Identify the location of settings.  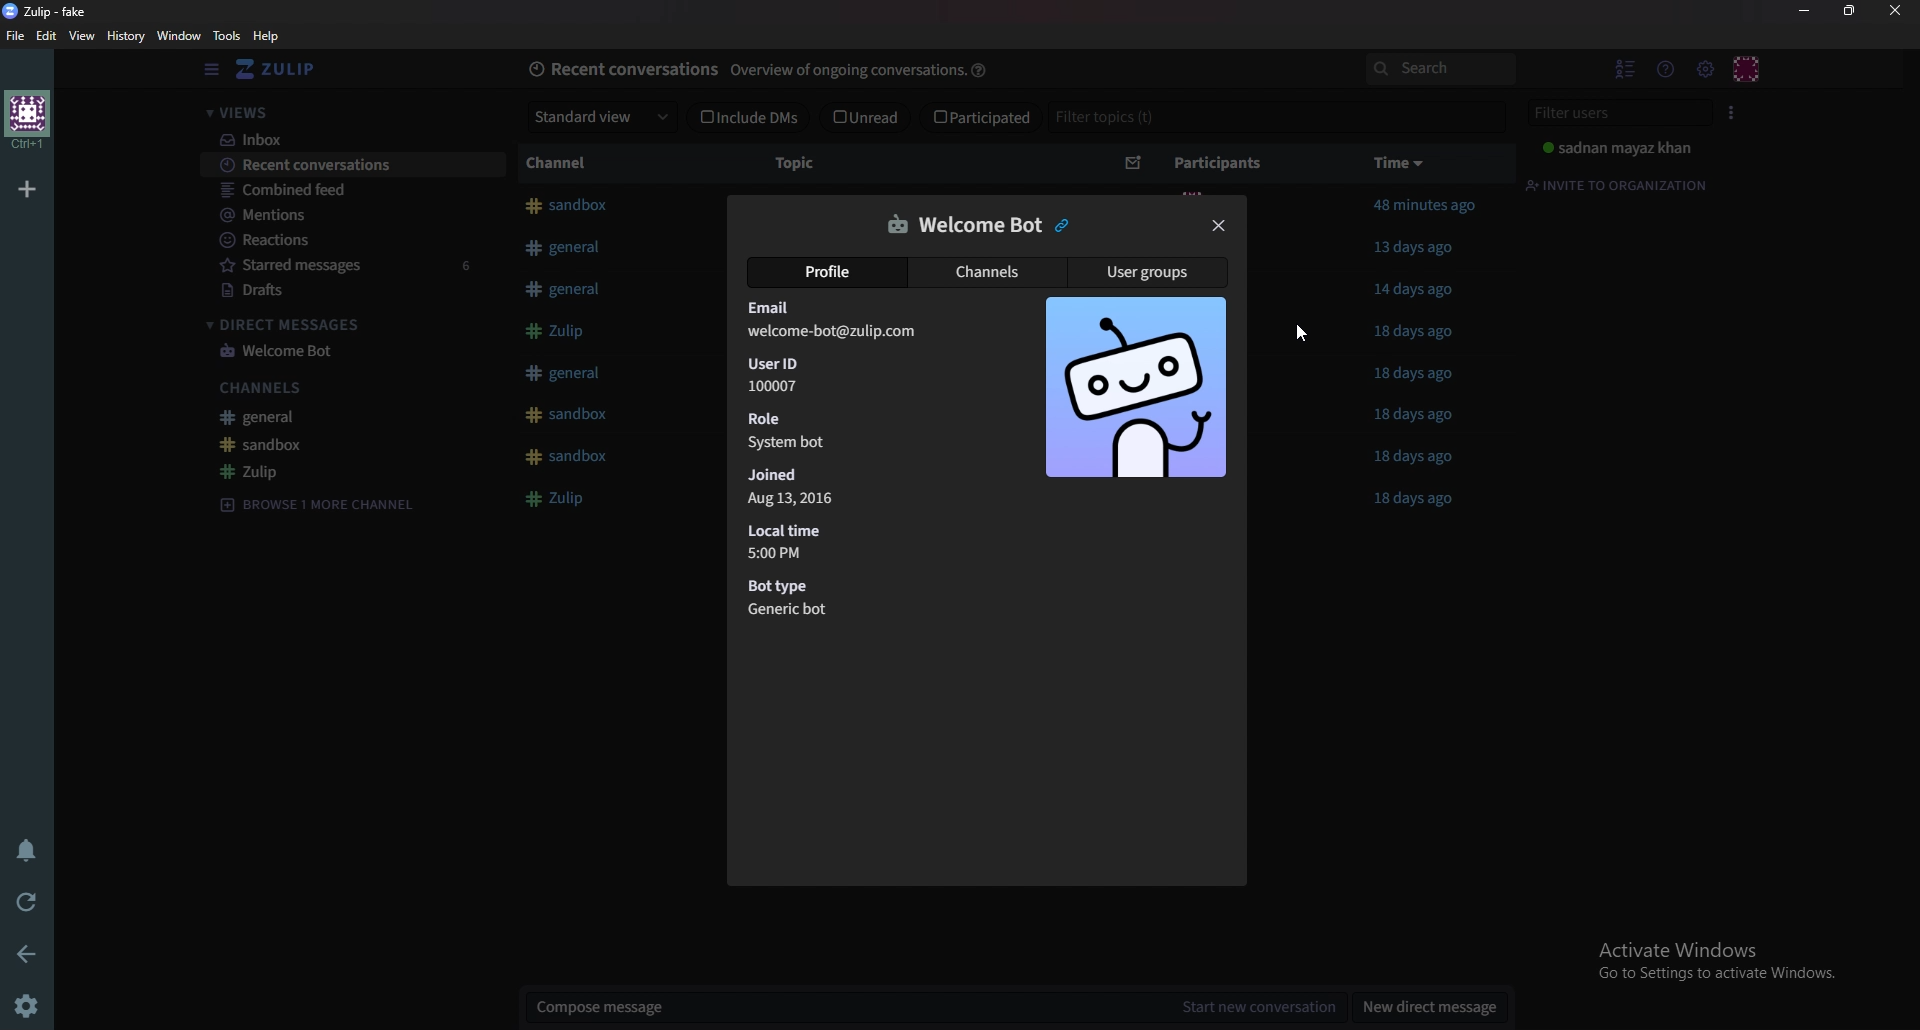
(34, 1004).